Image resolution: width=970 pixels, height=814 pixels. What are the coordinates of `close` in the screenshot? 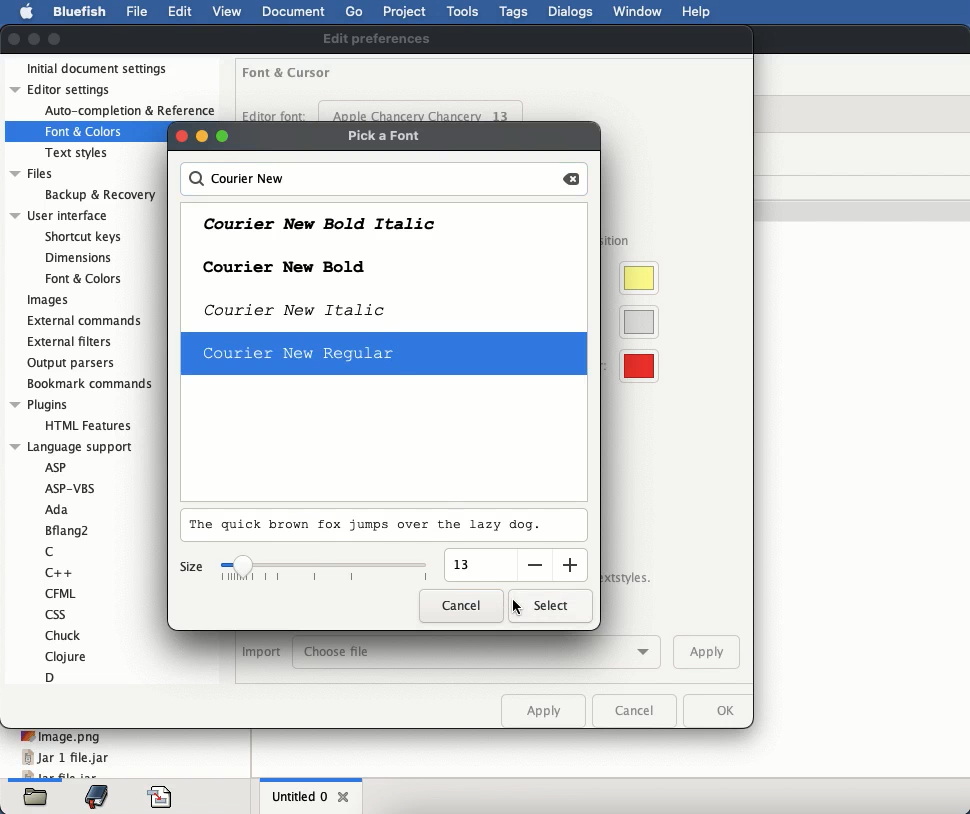 It's located at (345, 797).